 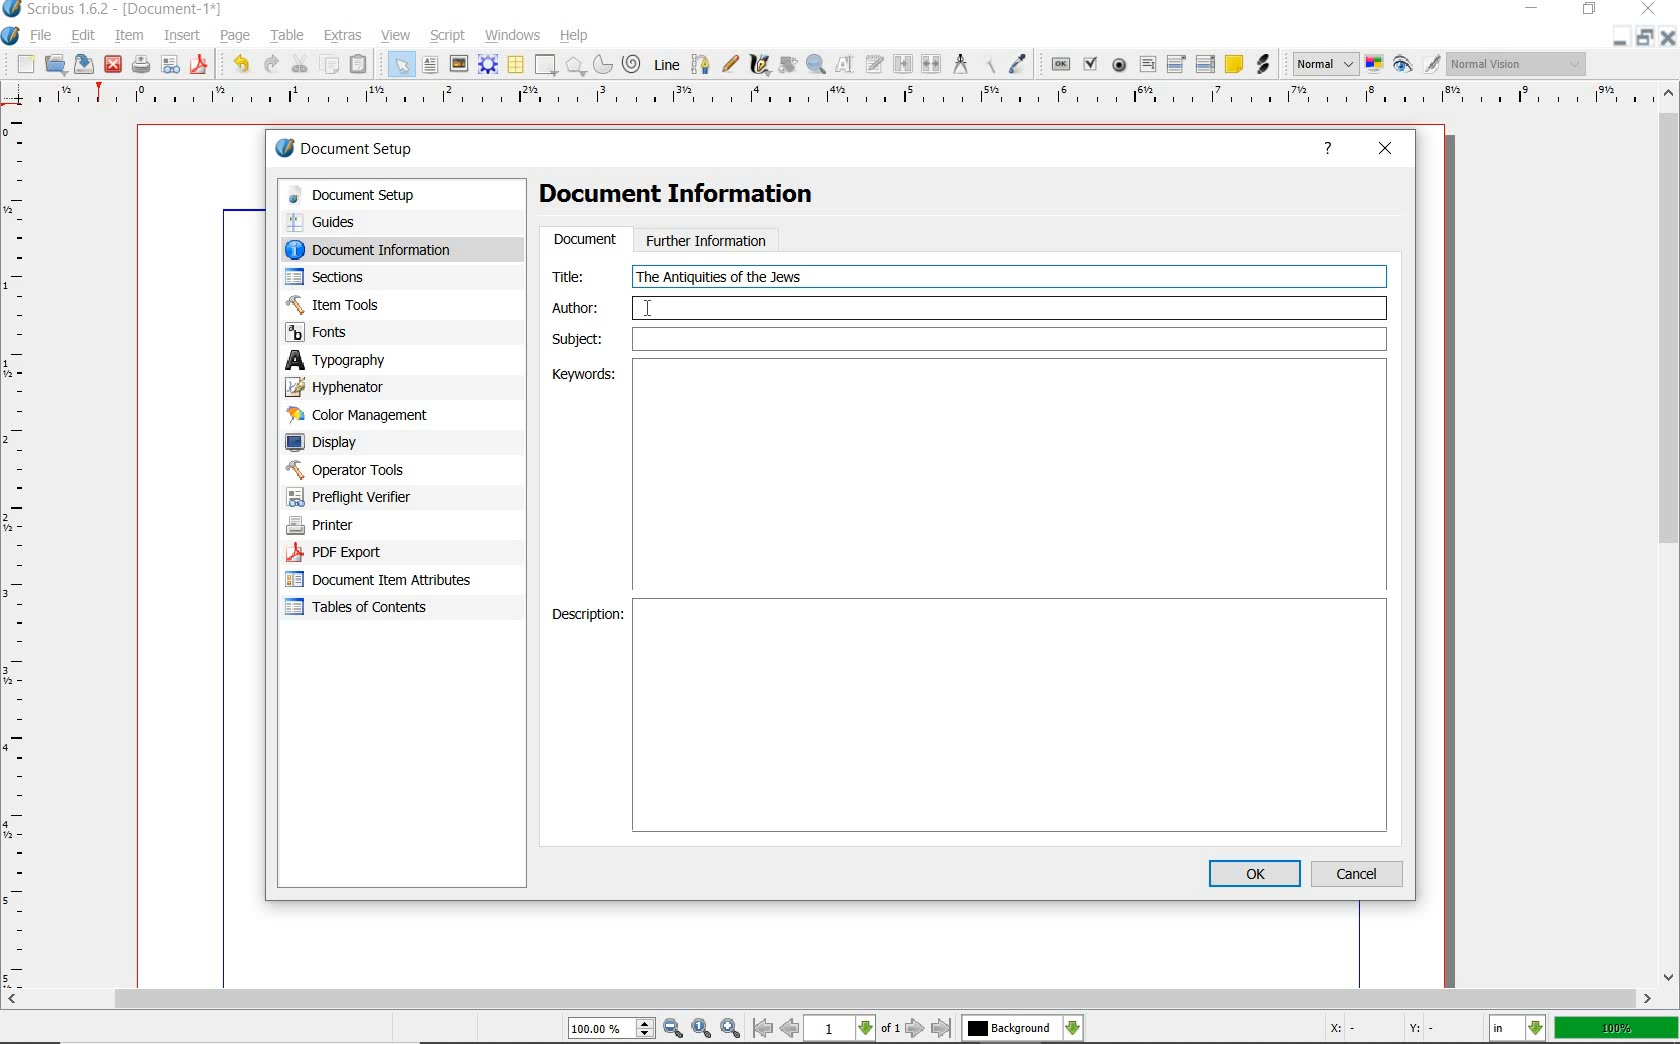 I want to click on preflight verifier, so click(x=361, y=497).